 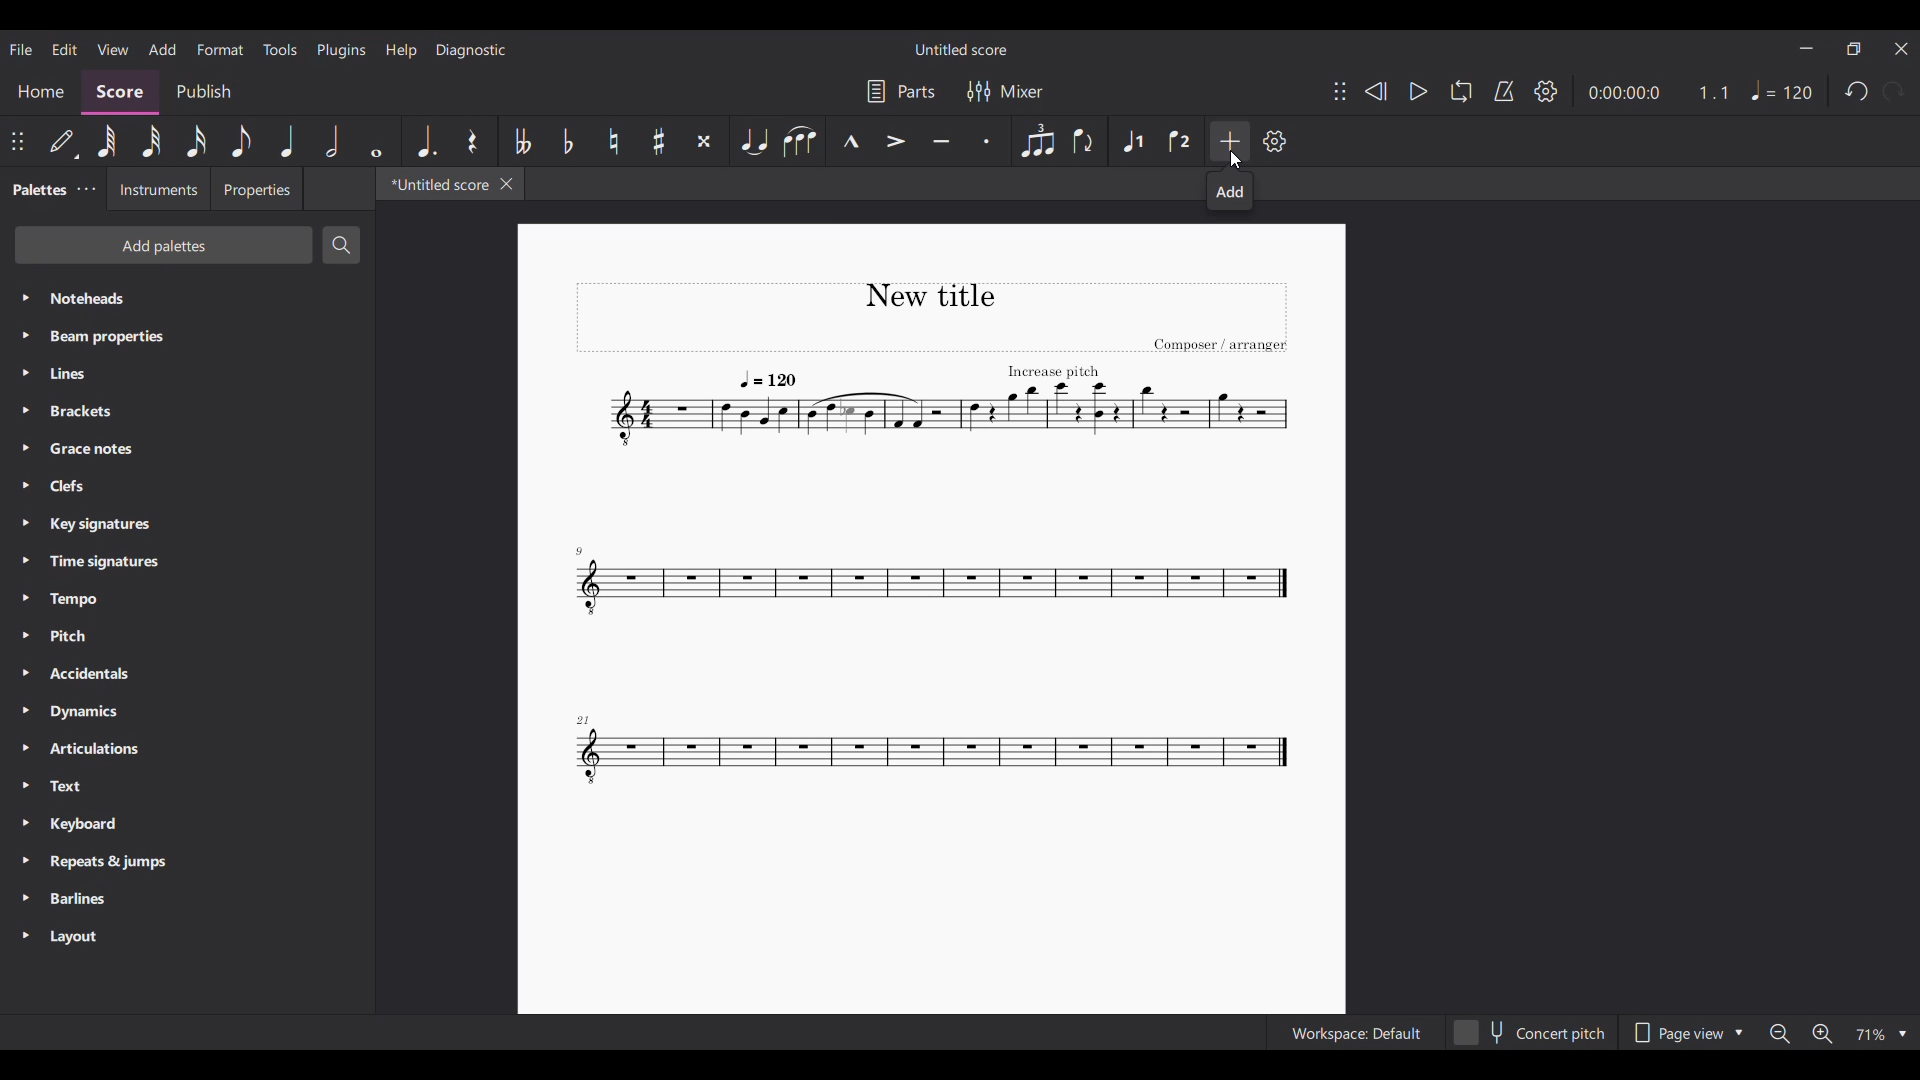 What do you see at coordinates (341, 245) in the screenshot?
I see `Search` at bounding box center [341, 245].